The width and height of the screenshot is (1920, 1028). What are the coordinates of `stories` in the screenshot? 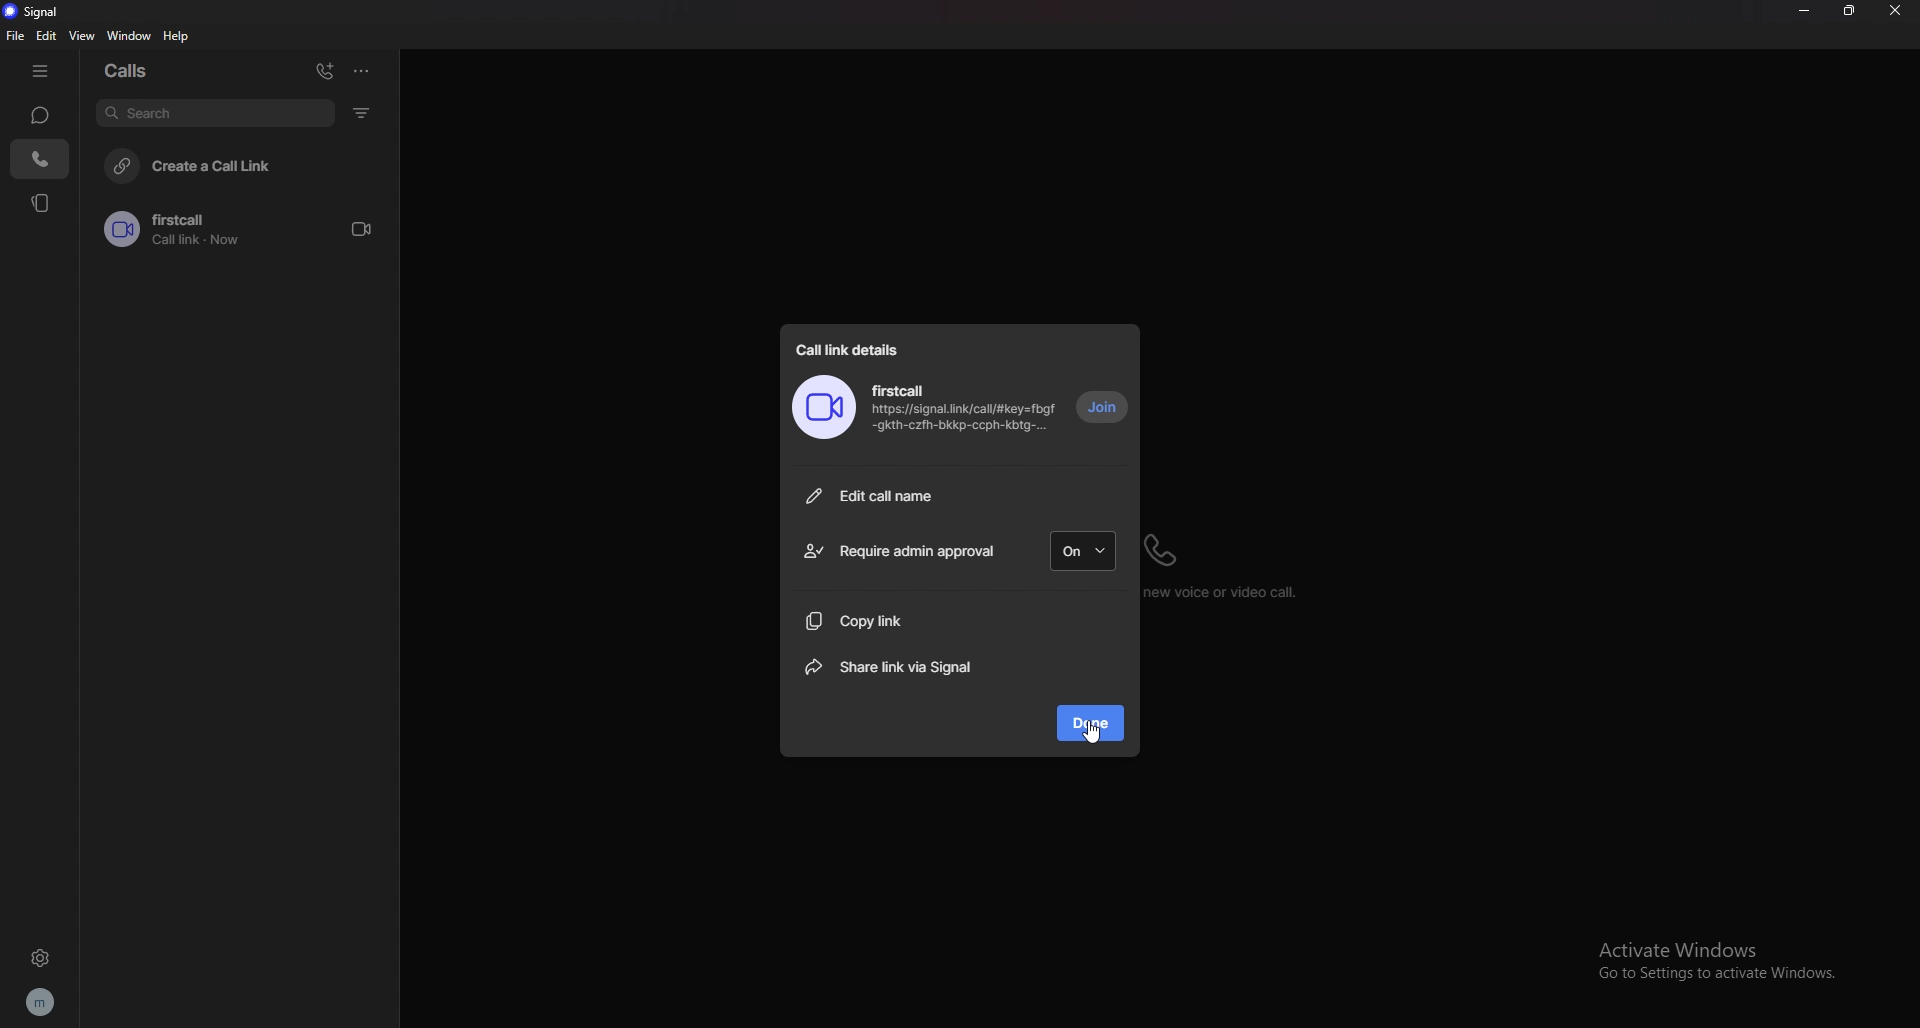 It's located at (42, 202).